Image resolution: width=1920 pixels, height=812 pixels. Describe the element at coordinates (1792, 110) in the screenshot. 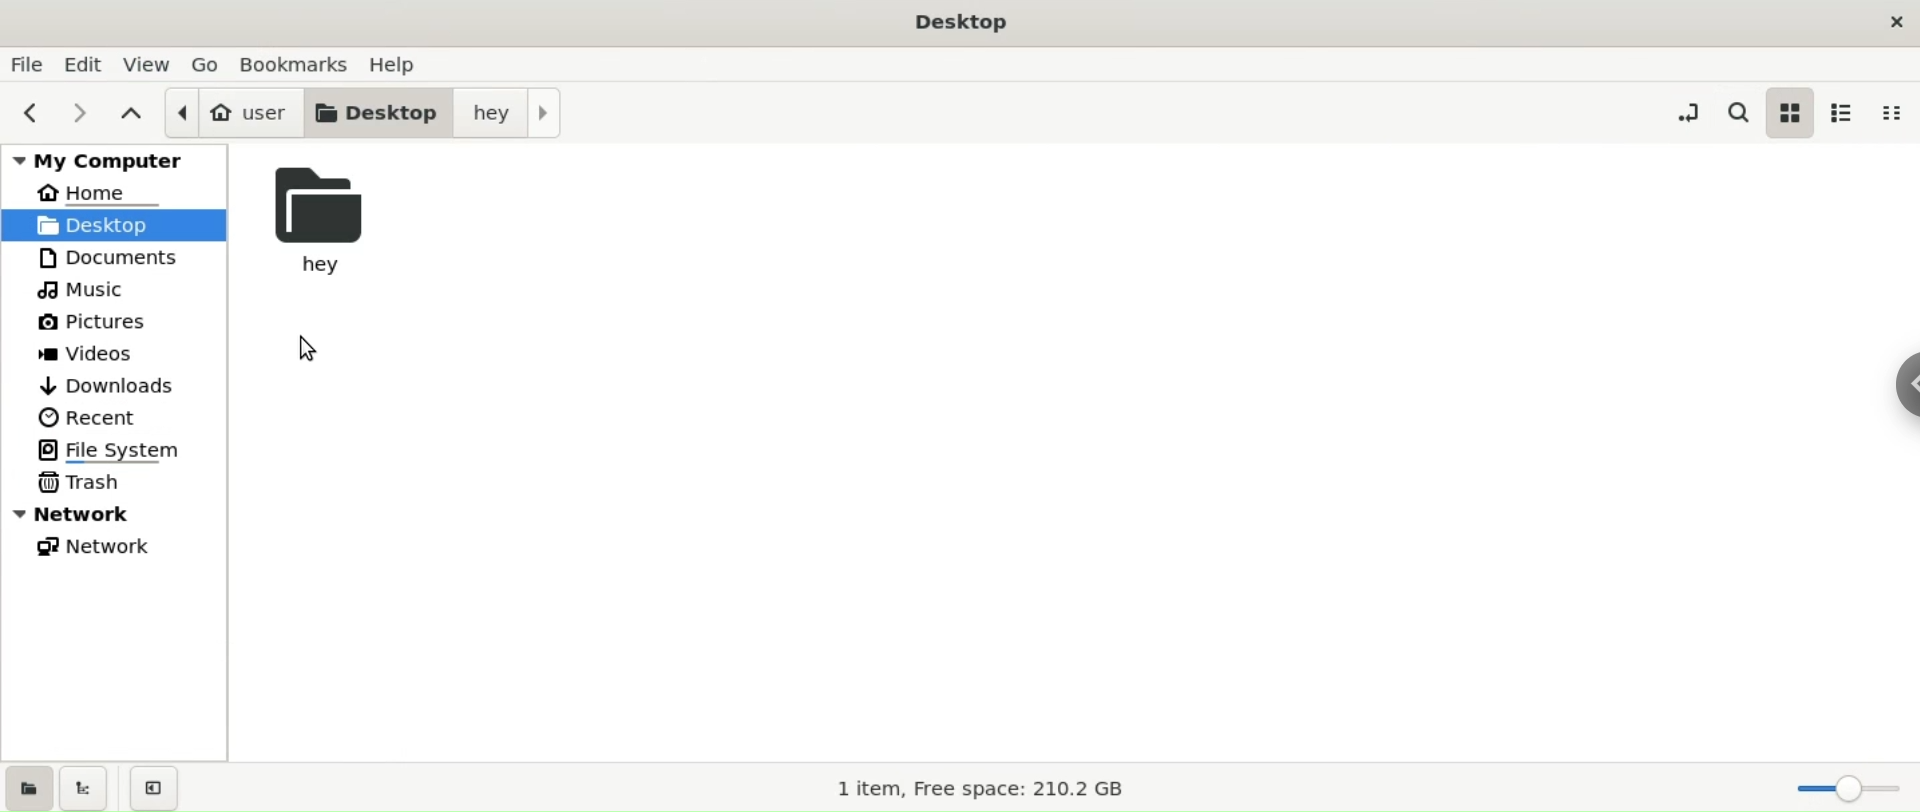

I see `icon view` at that location.